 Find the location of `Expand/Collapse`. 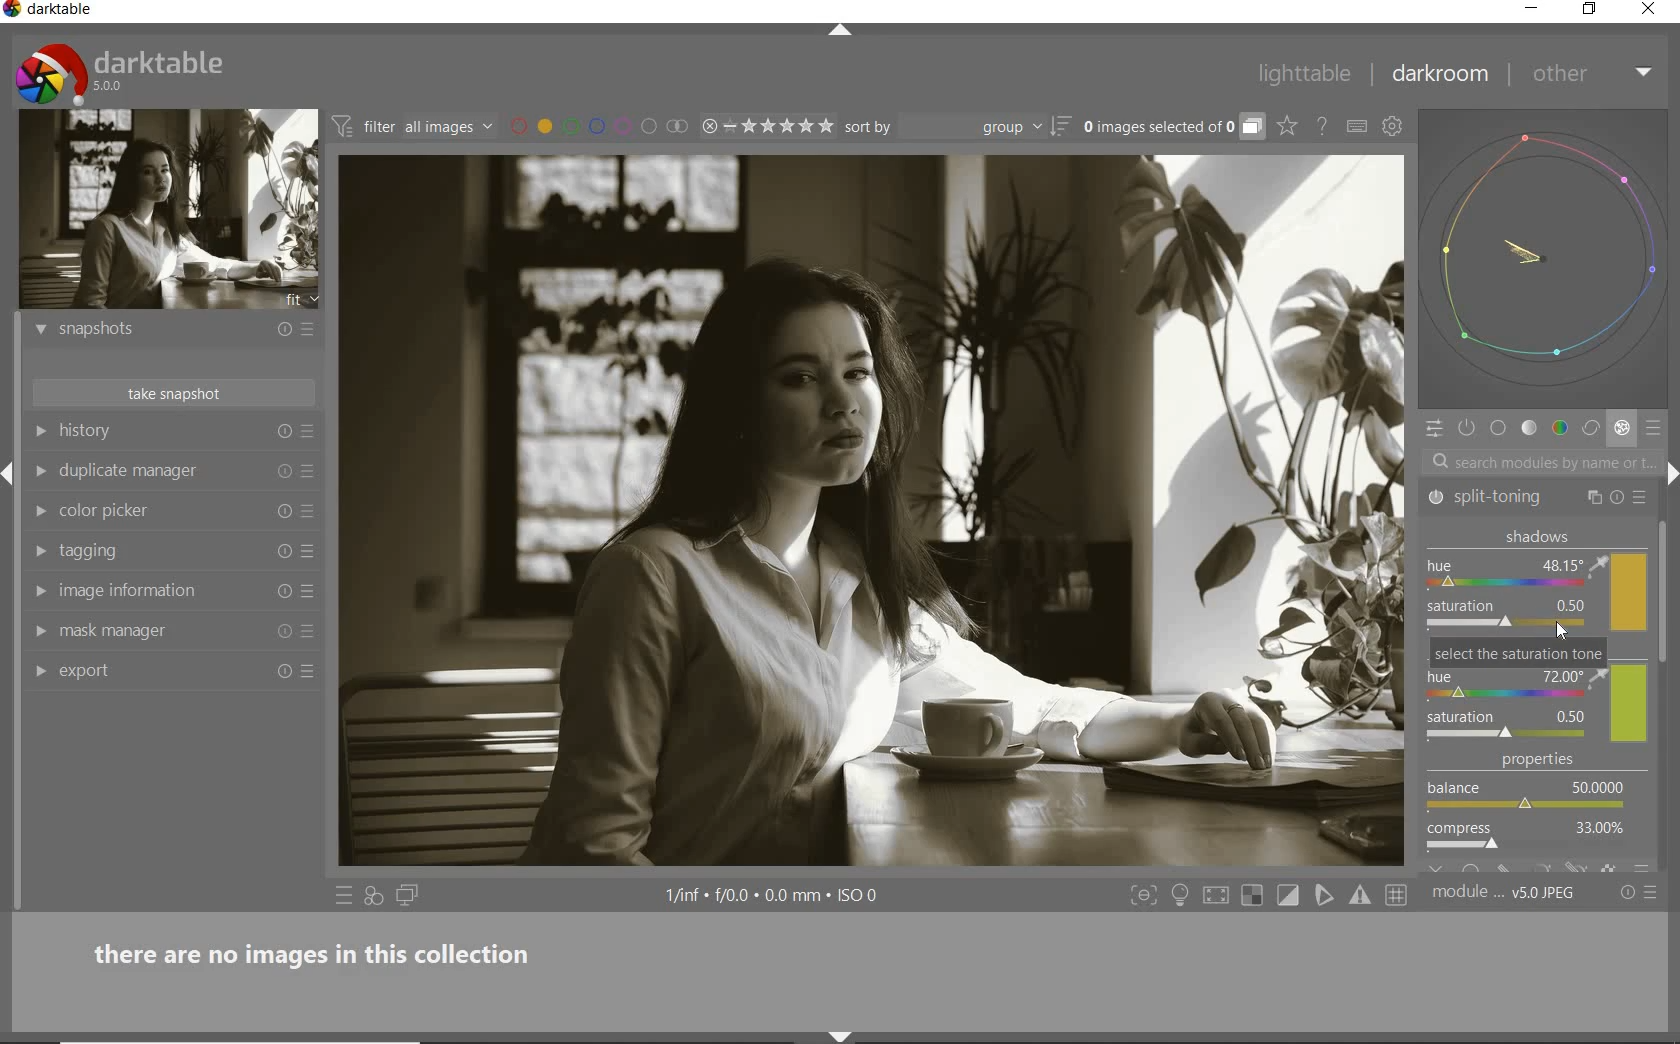

Expand/Collapse is located at coordinates (10, 468).